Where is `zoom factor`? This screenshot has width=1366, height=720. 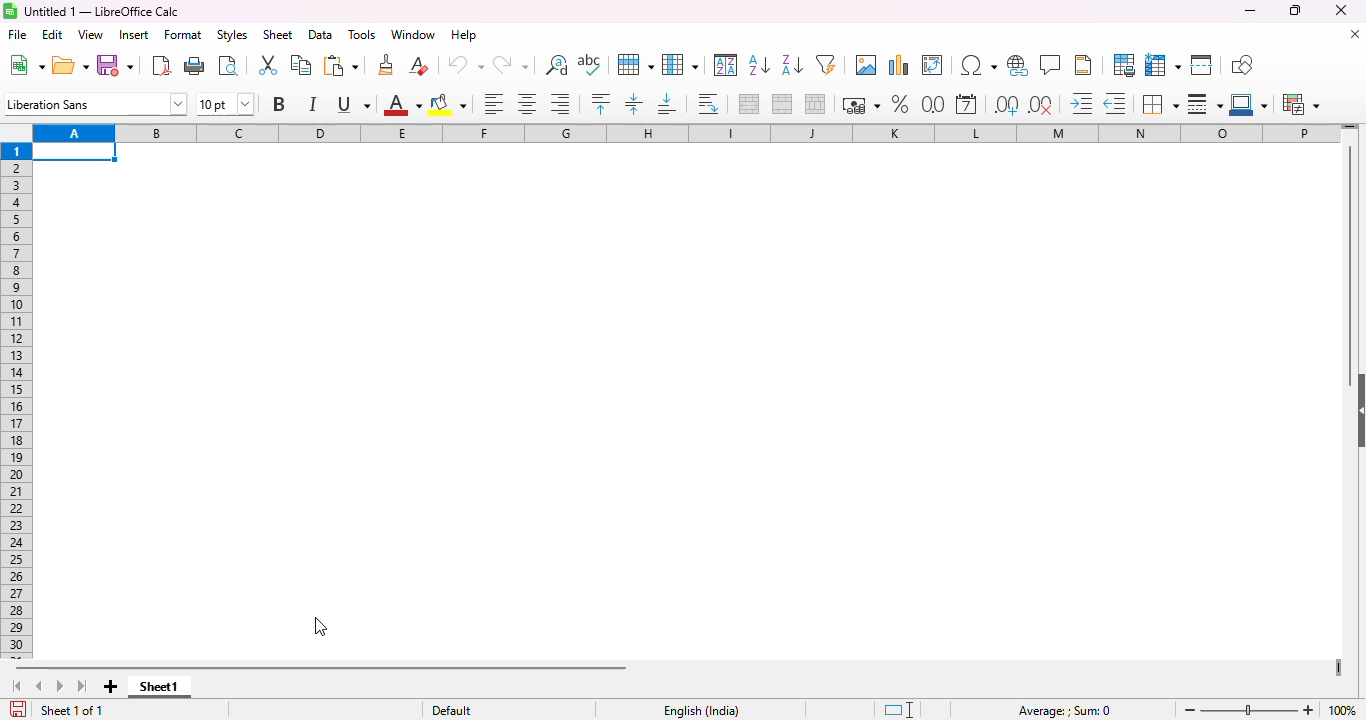 zoom factor is located at coordinates (1342, 710).